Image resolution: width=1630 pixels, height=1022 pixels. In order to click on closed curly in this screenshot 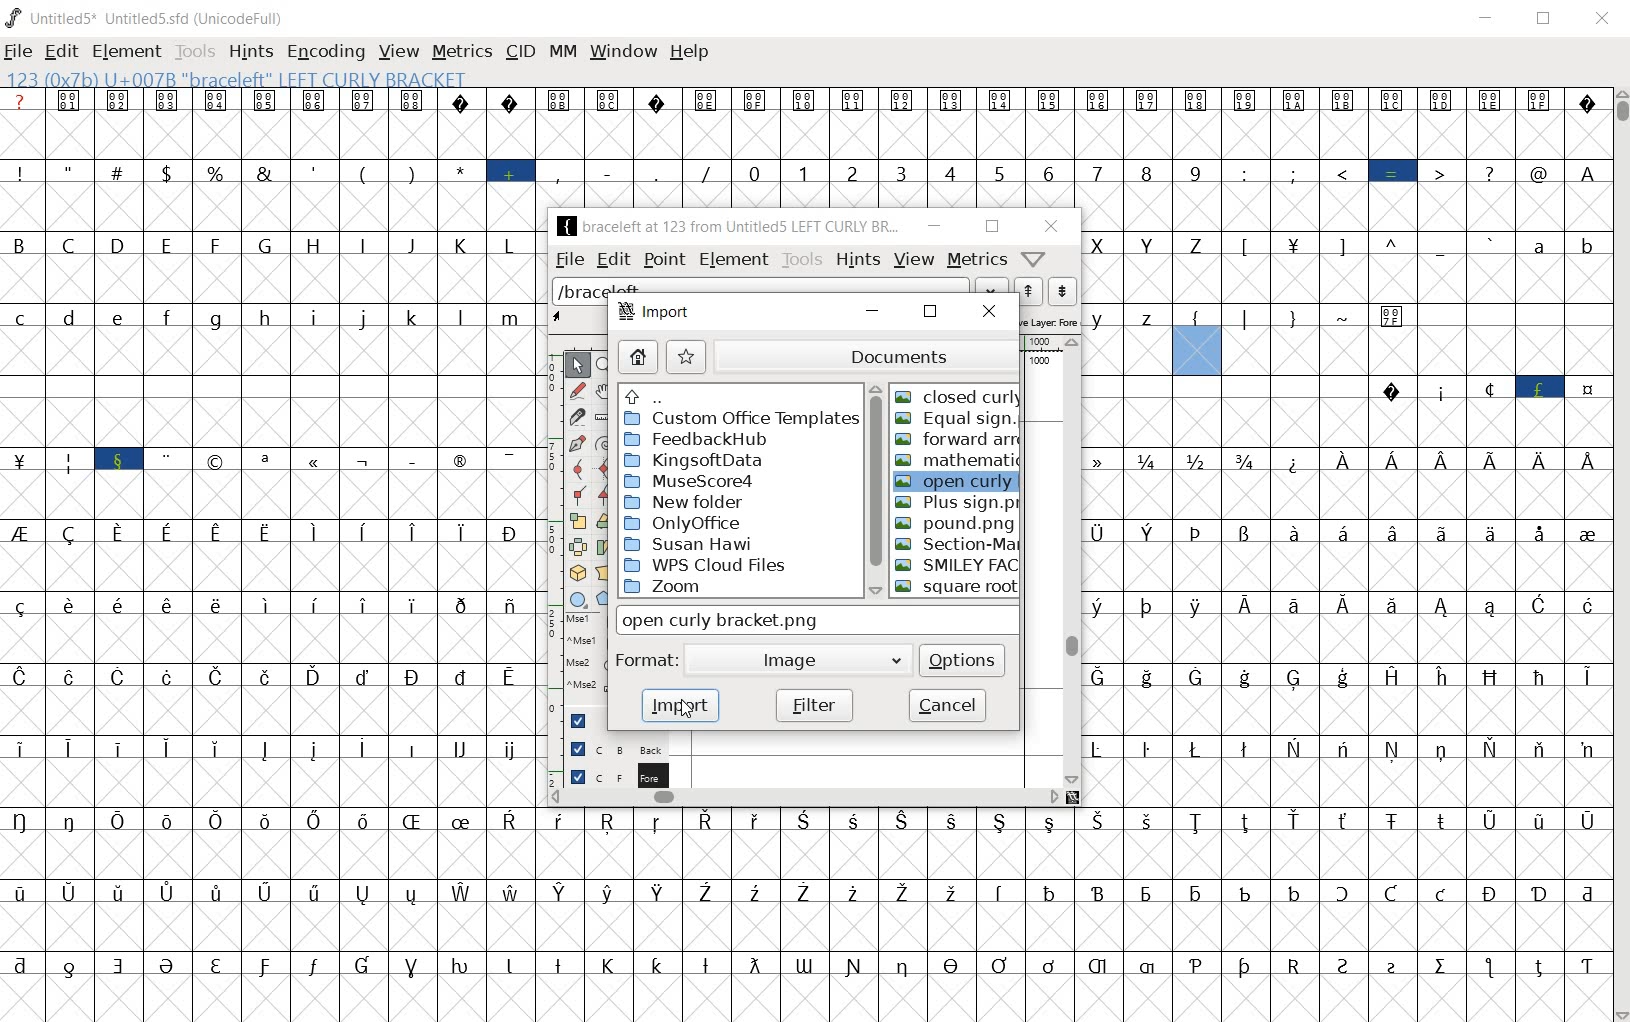, I will do `click(956, 396)`.